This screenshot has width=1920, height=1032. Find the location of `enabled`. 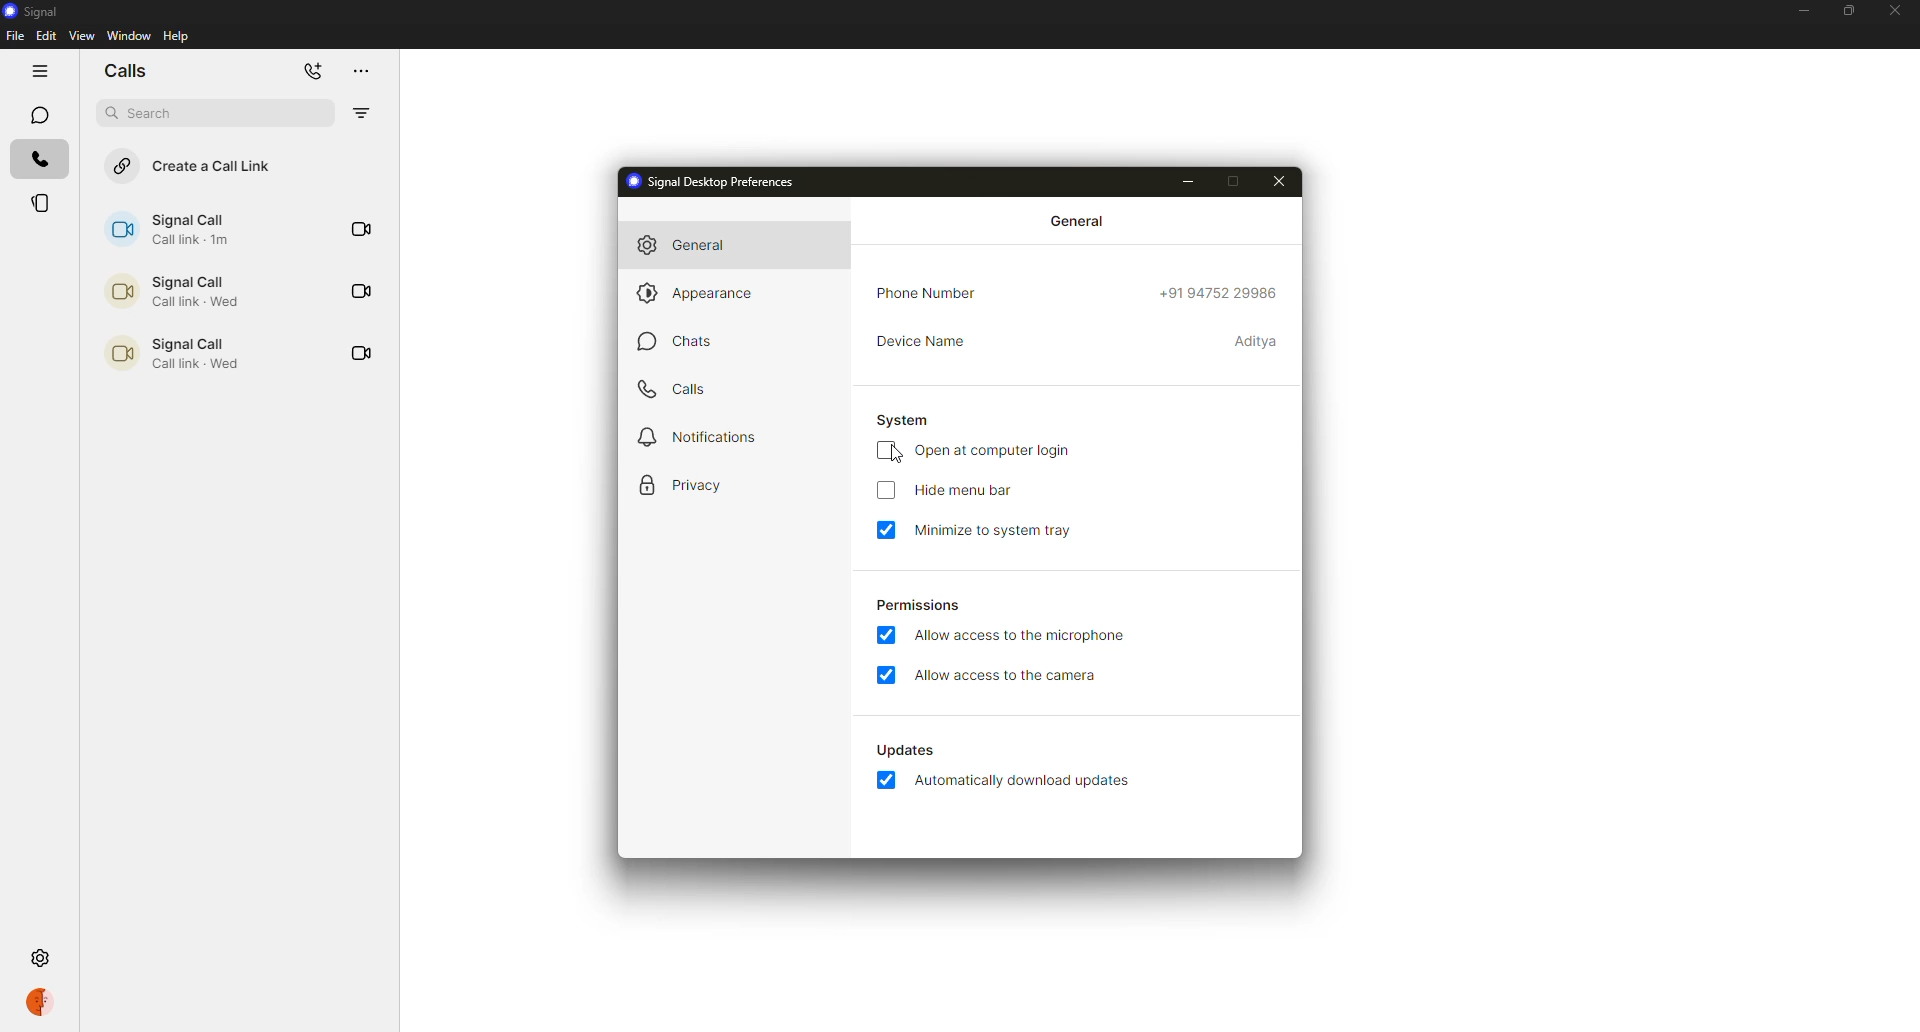

enabled is located at coordinates (889, 634).